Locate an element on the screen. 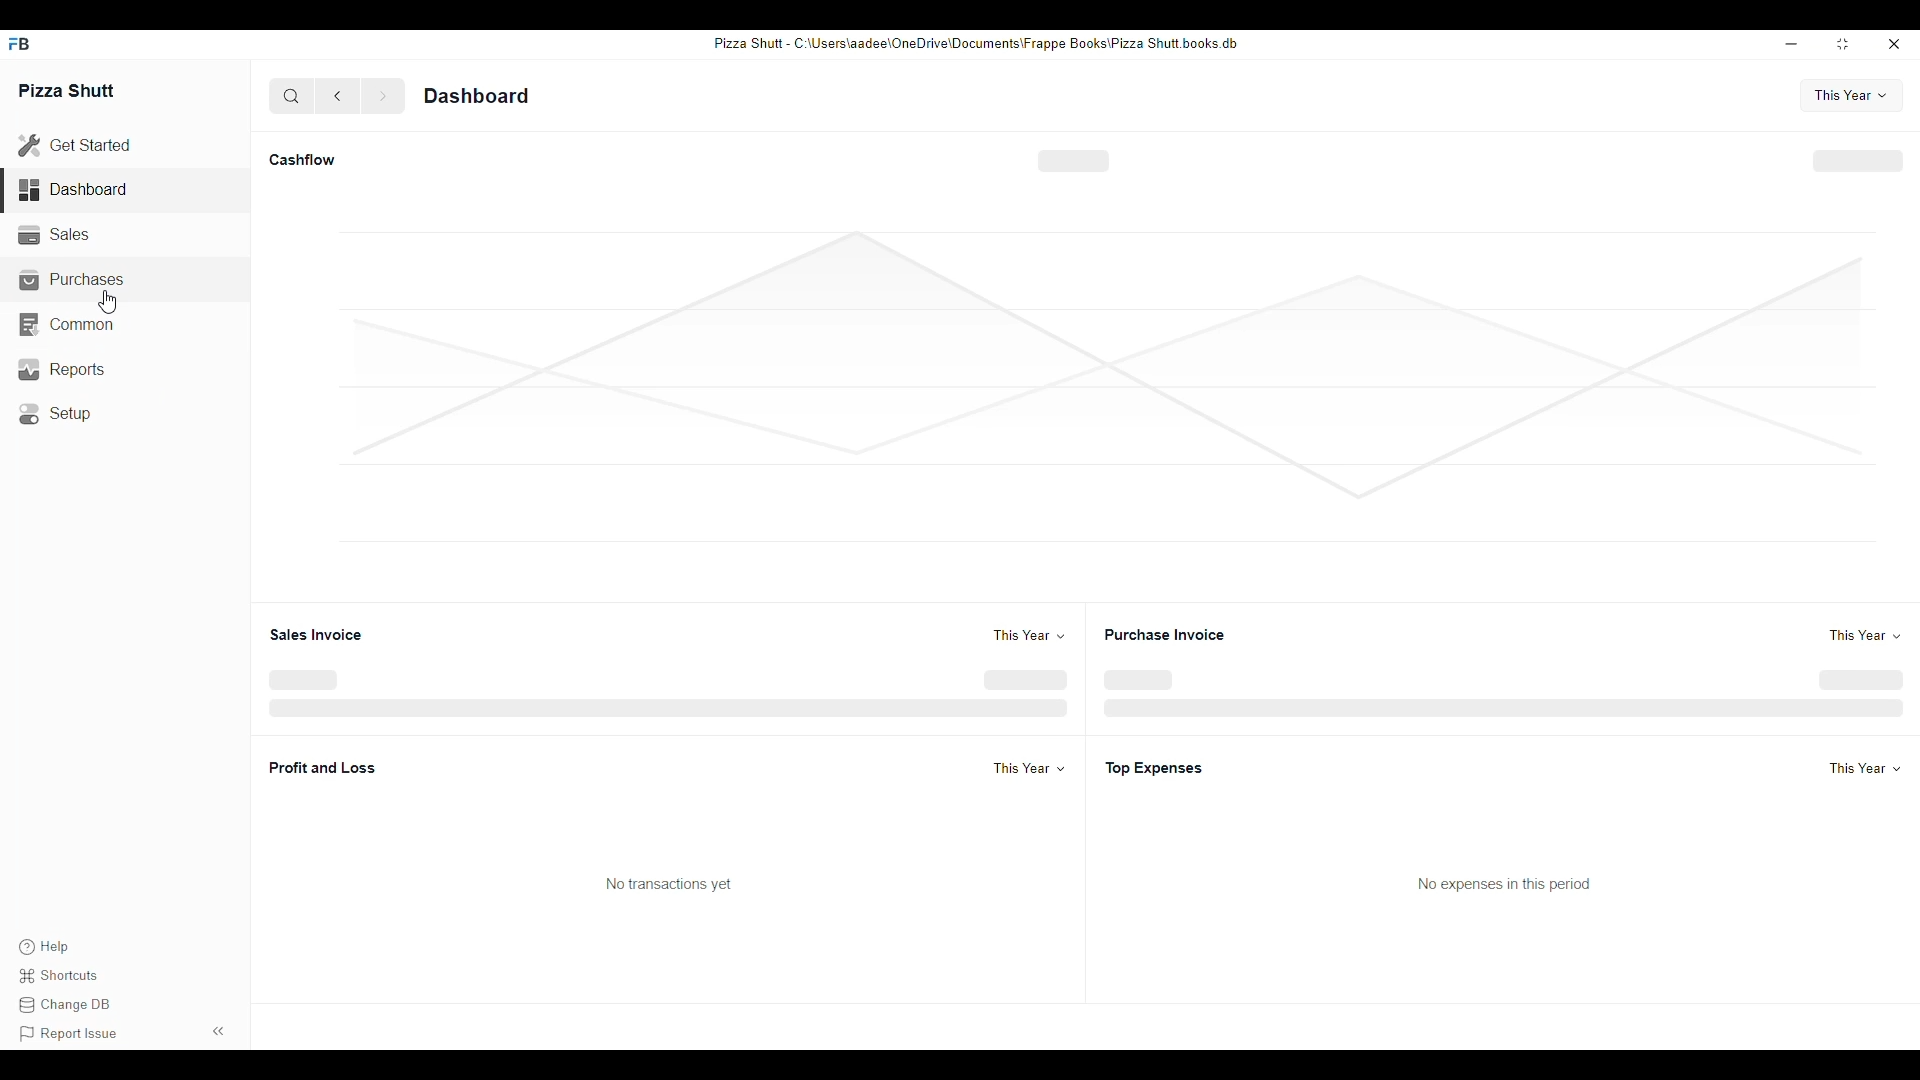 The height and width of the screenshot is (1080, 1920). Reports is located at coordinates (64, 370).